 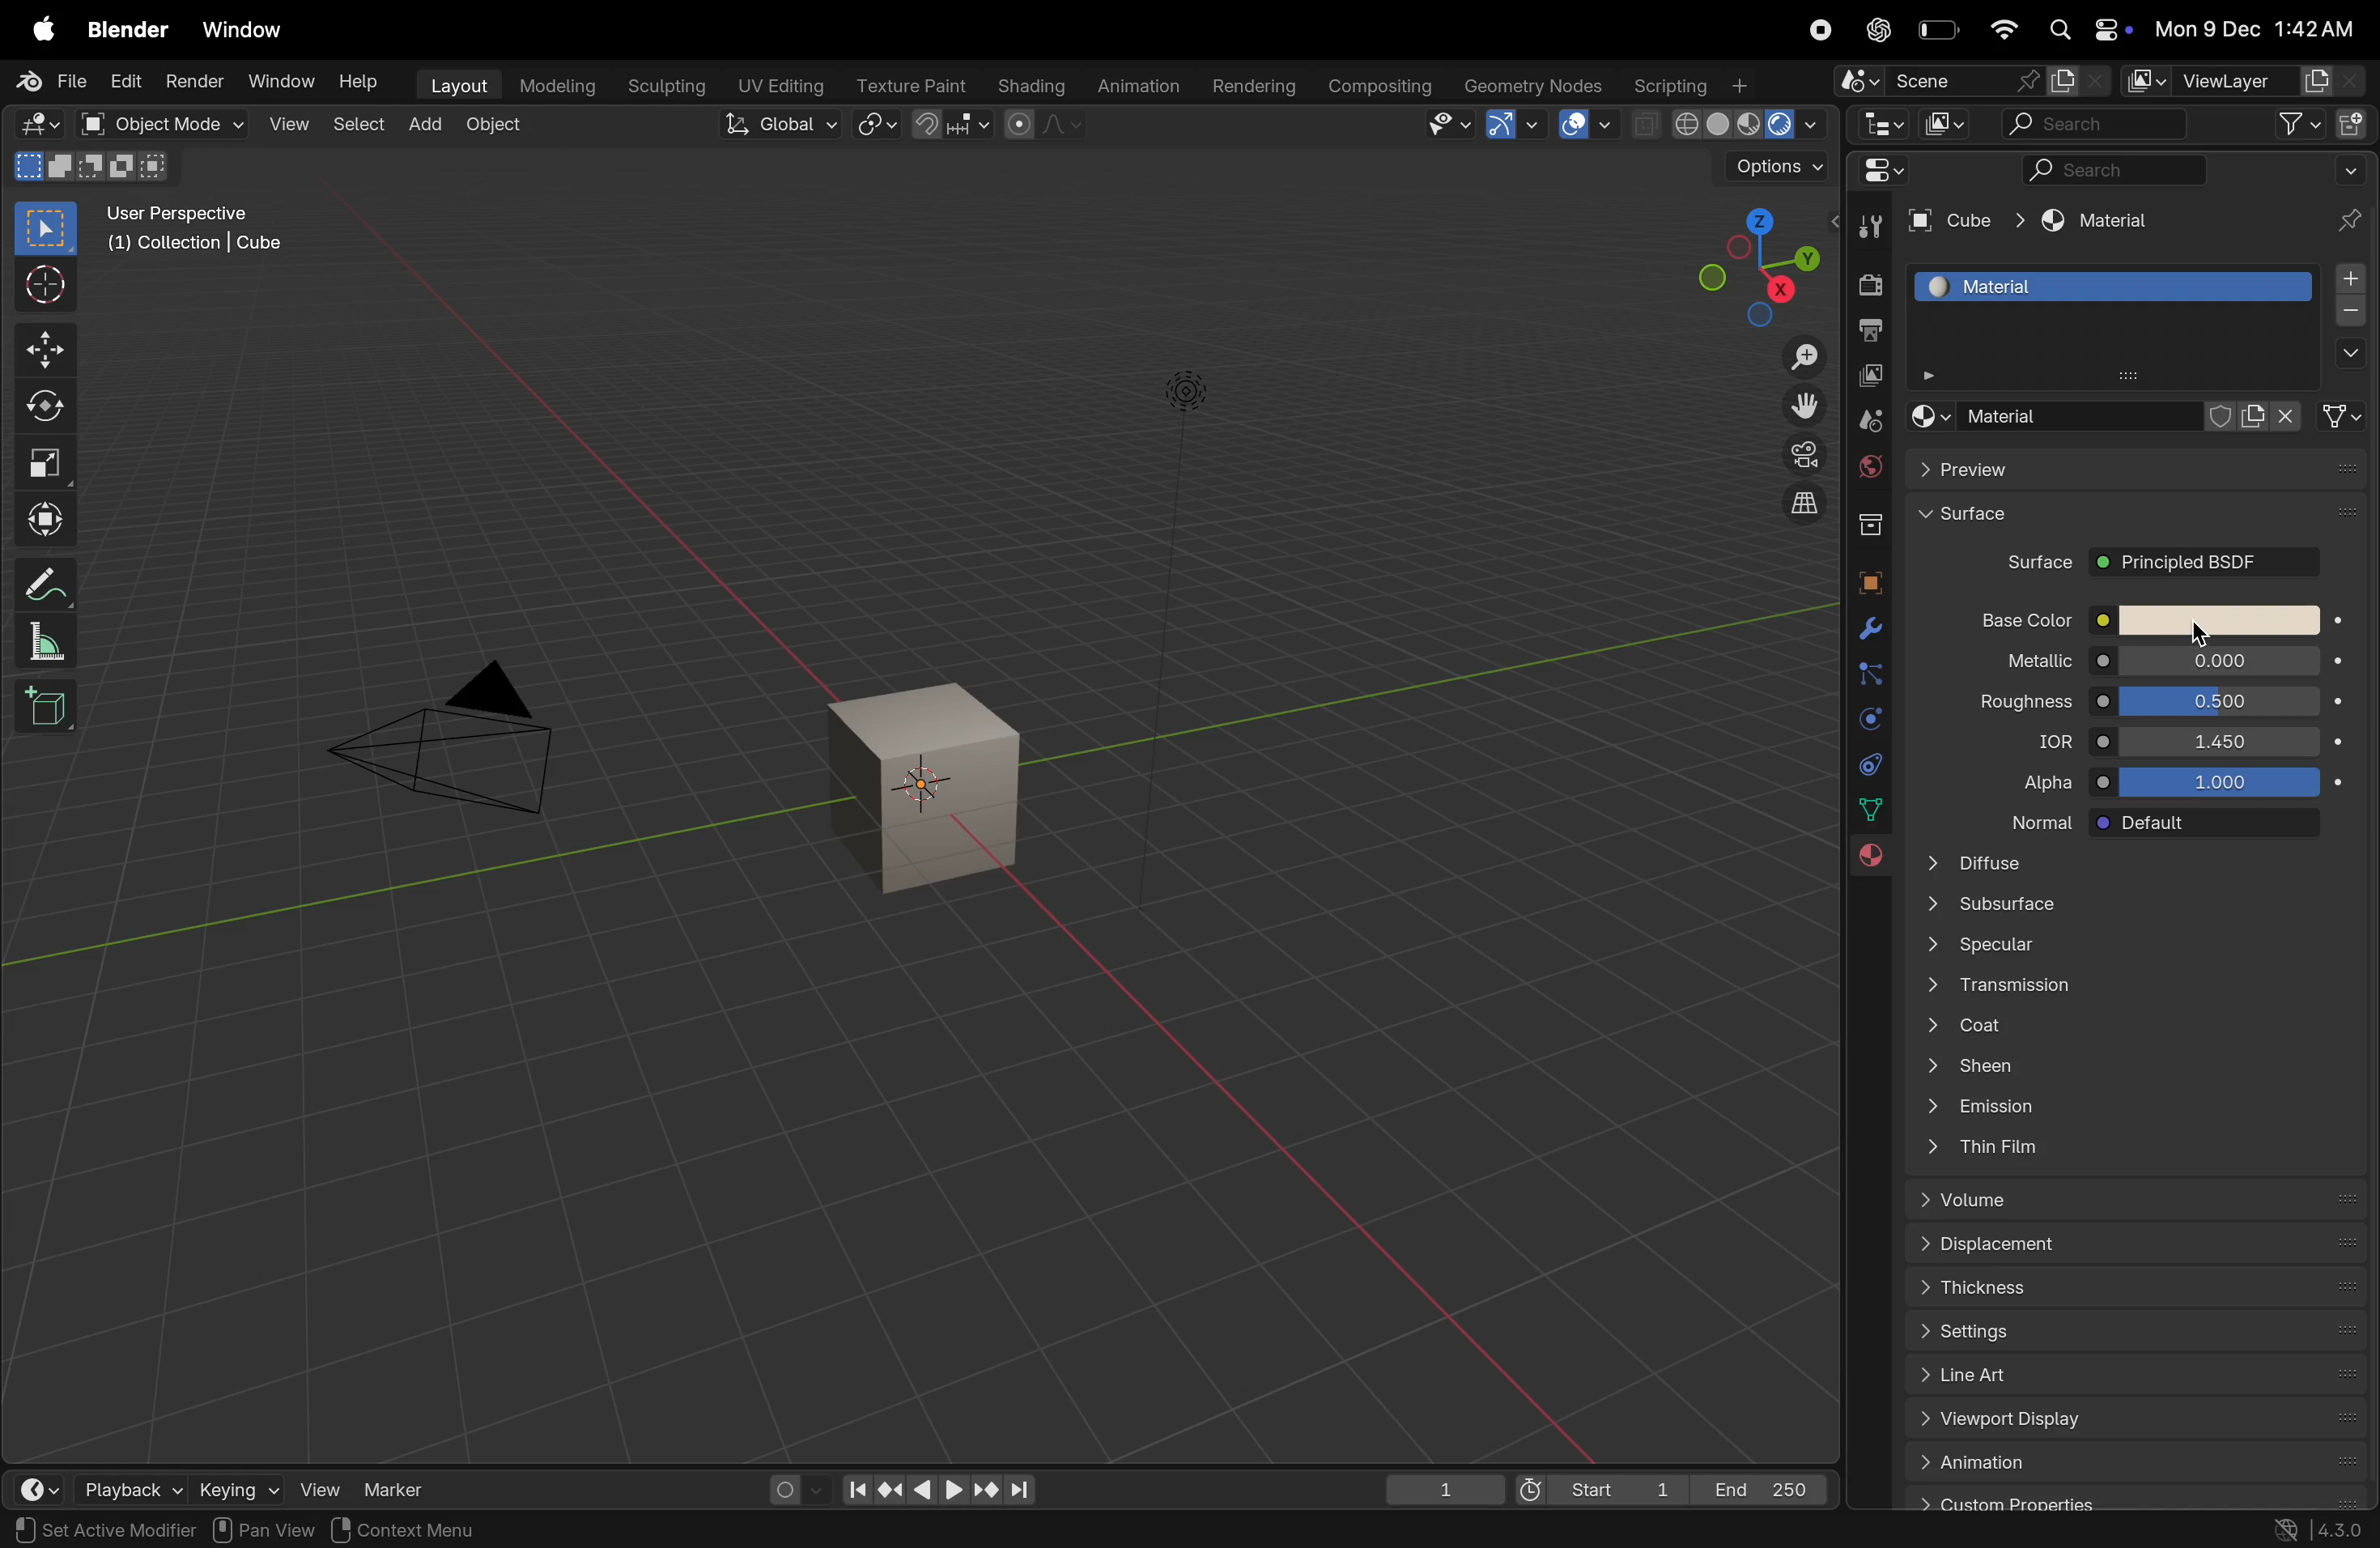 I want to click on modifier, so click(x=161, y=1530).